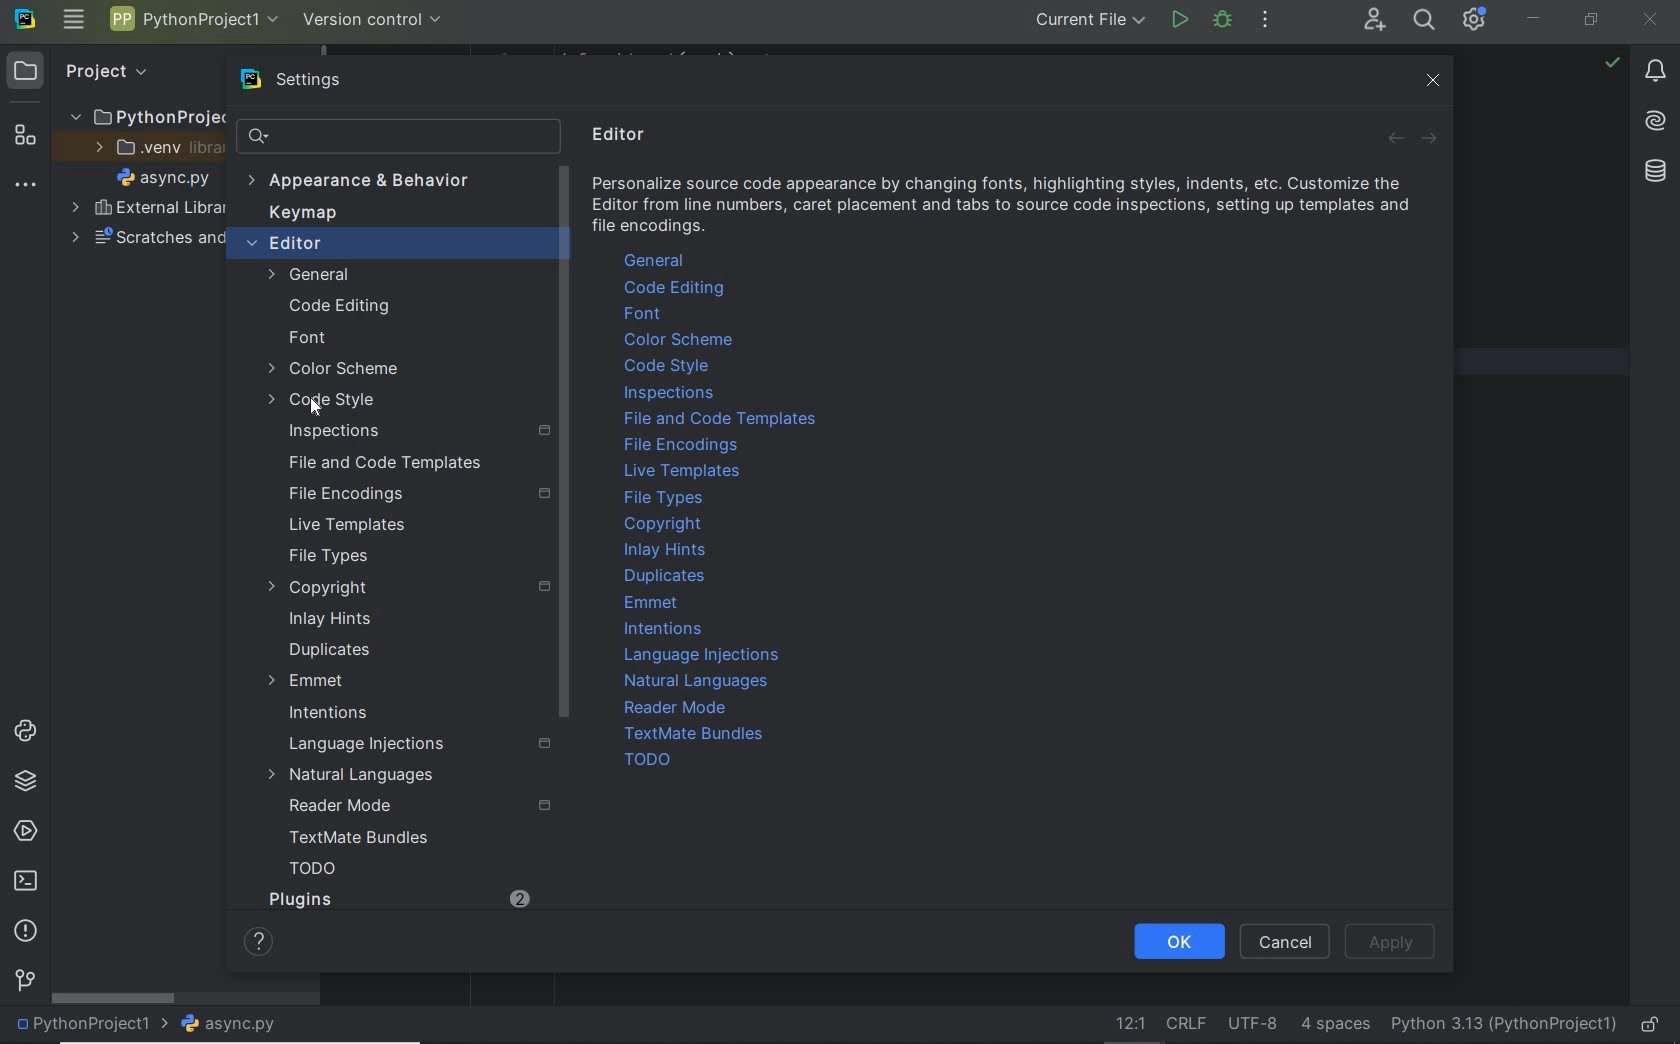 The height and width of the screenshot is (1044, 1680). I want to click on TODO, so click(313, 872).